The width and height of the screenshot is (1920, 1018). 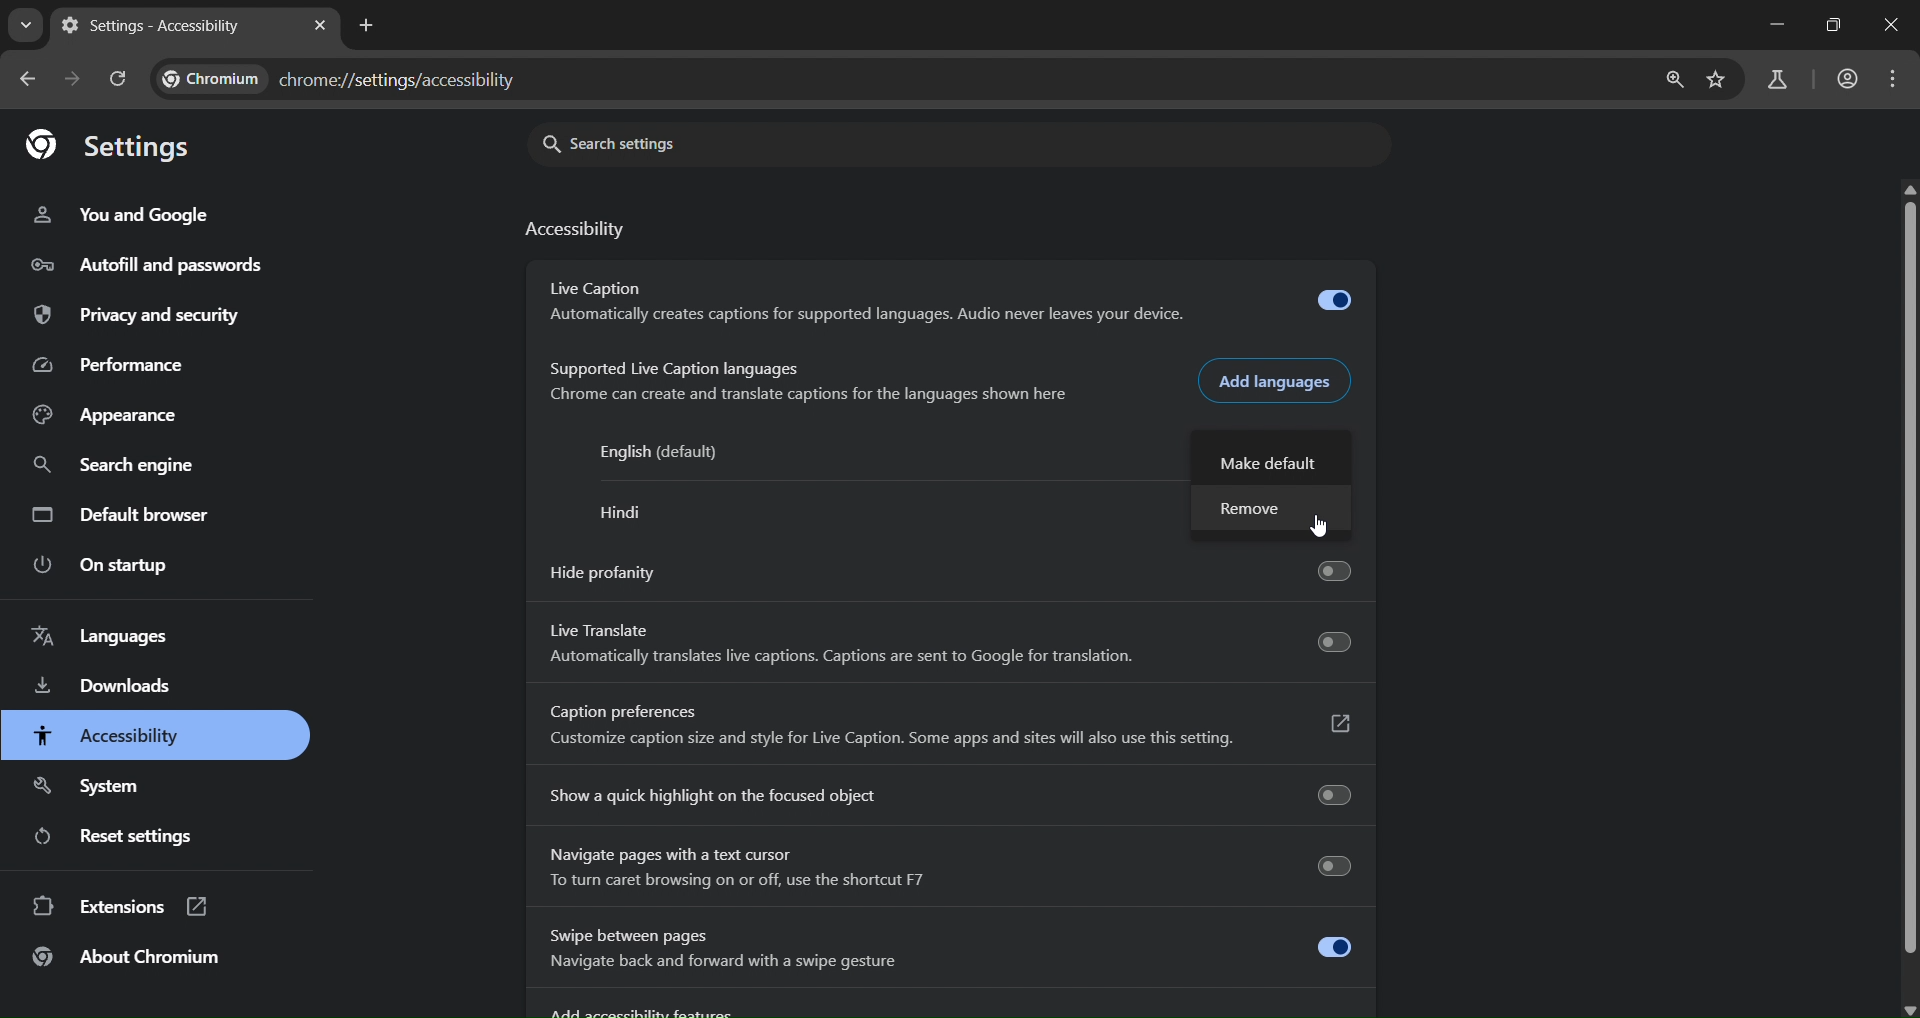 I want to click on extensions, so click(x=118, y=906).